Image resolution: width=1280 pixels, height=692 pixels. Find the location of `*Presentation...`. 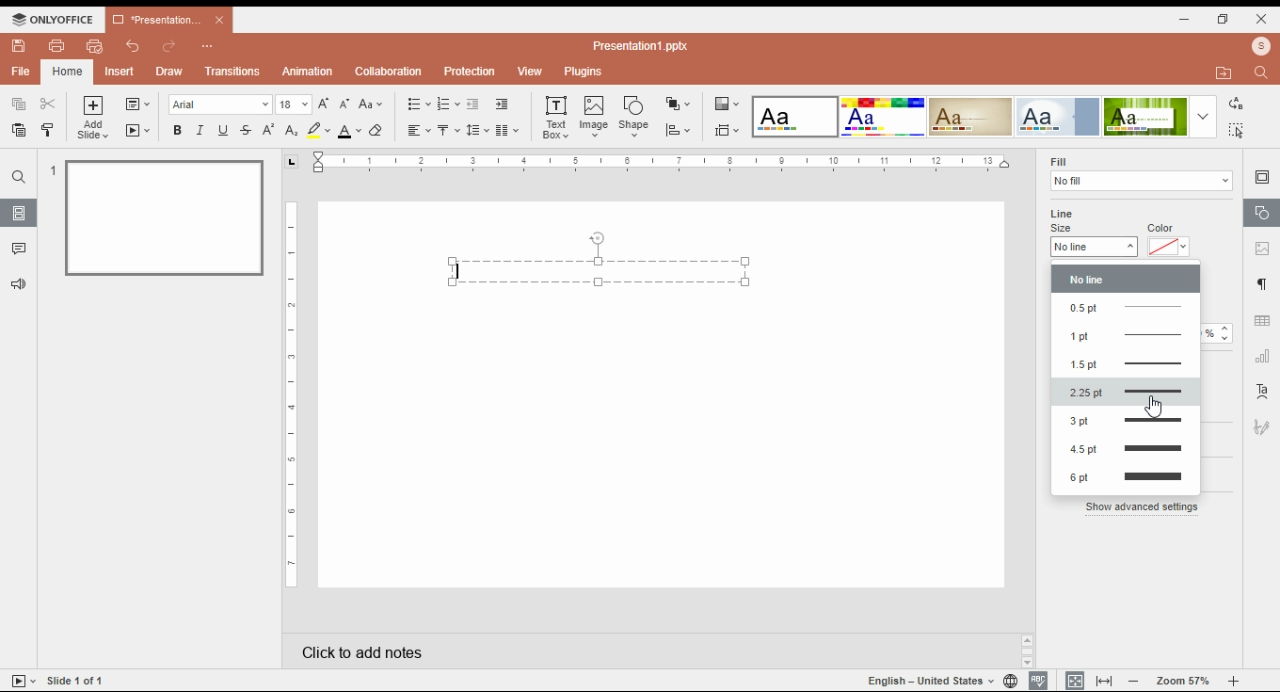

*Presentation... is located at coordinates (152, 21).